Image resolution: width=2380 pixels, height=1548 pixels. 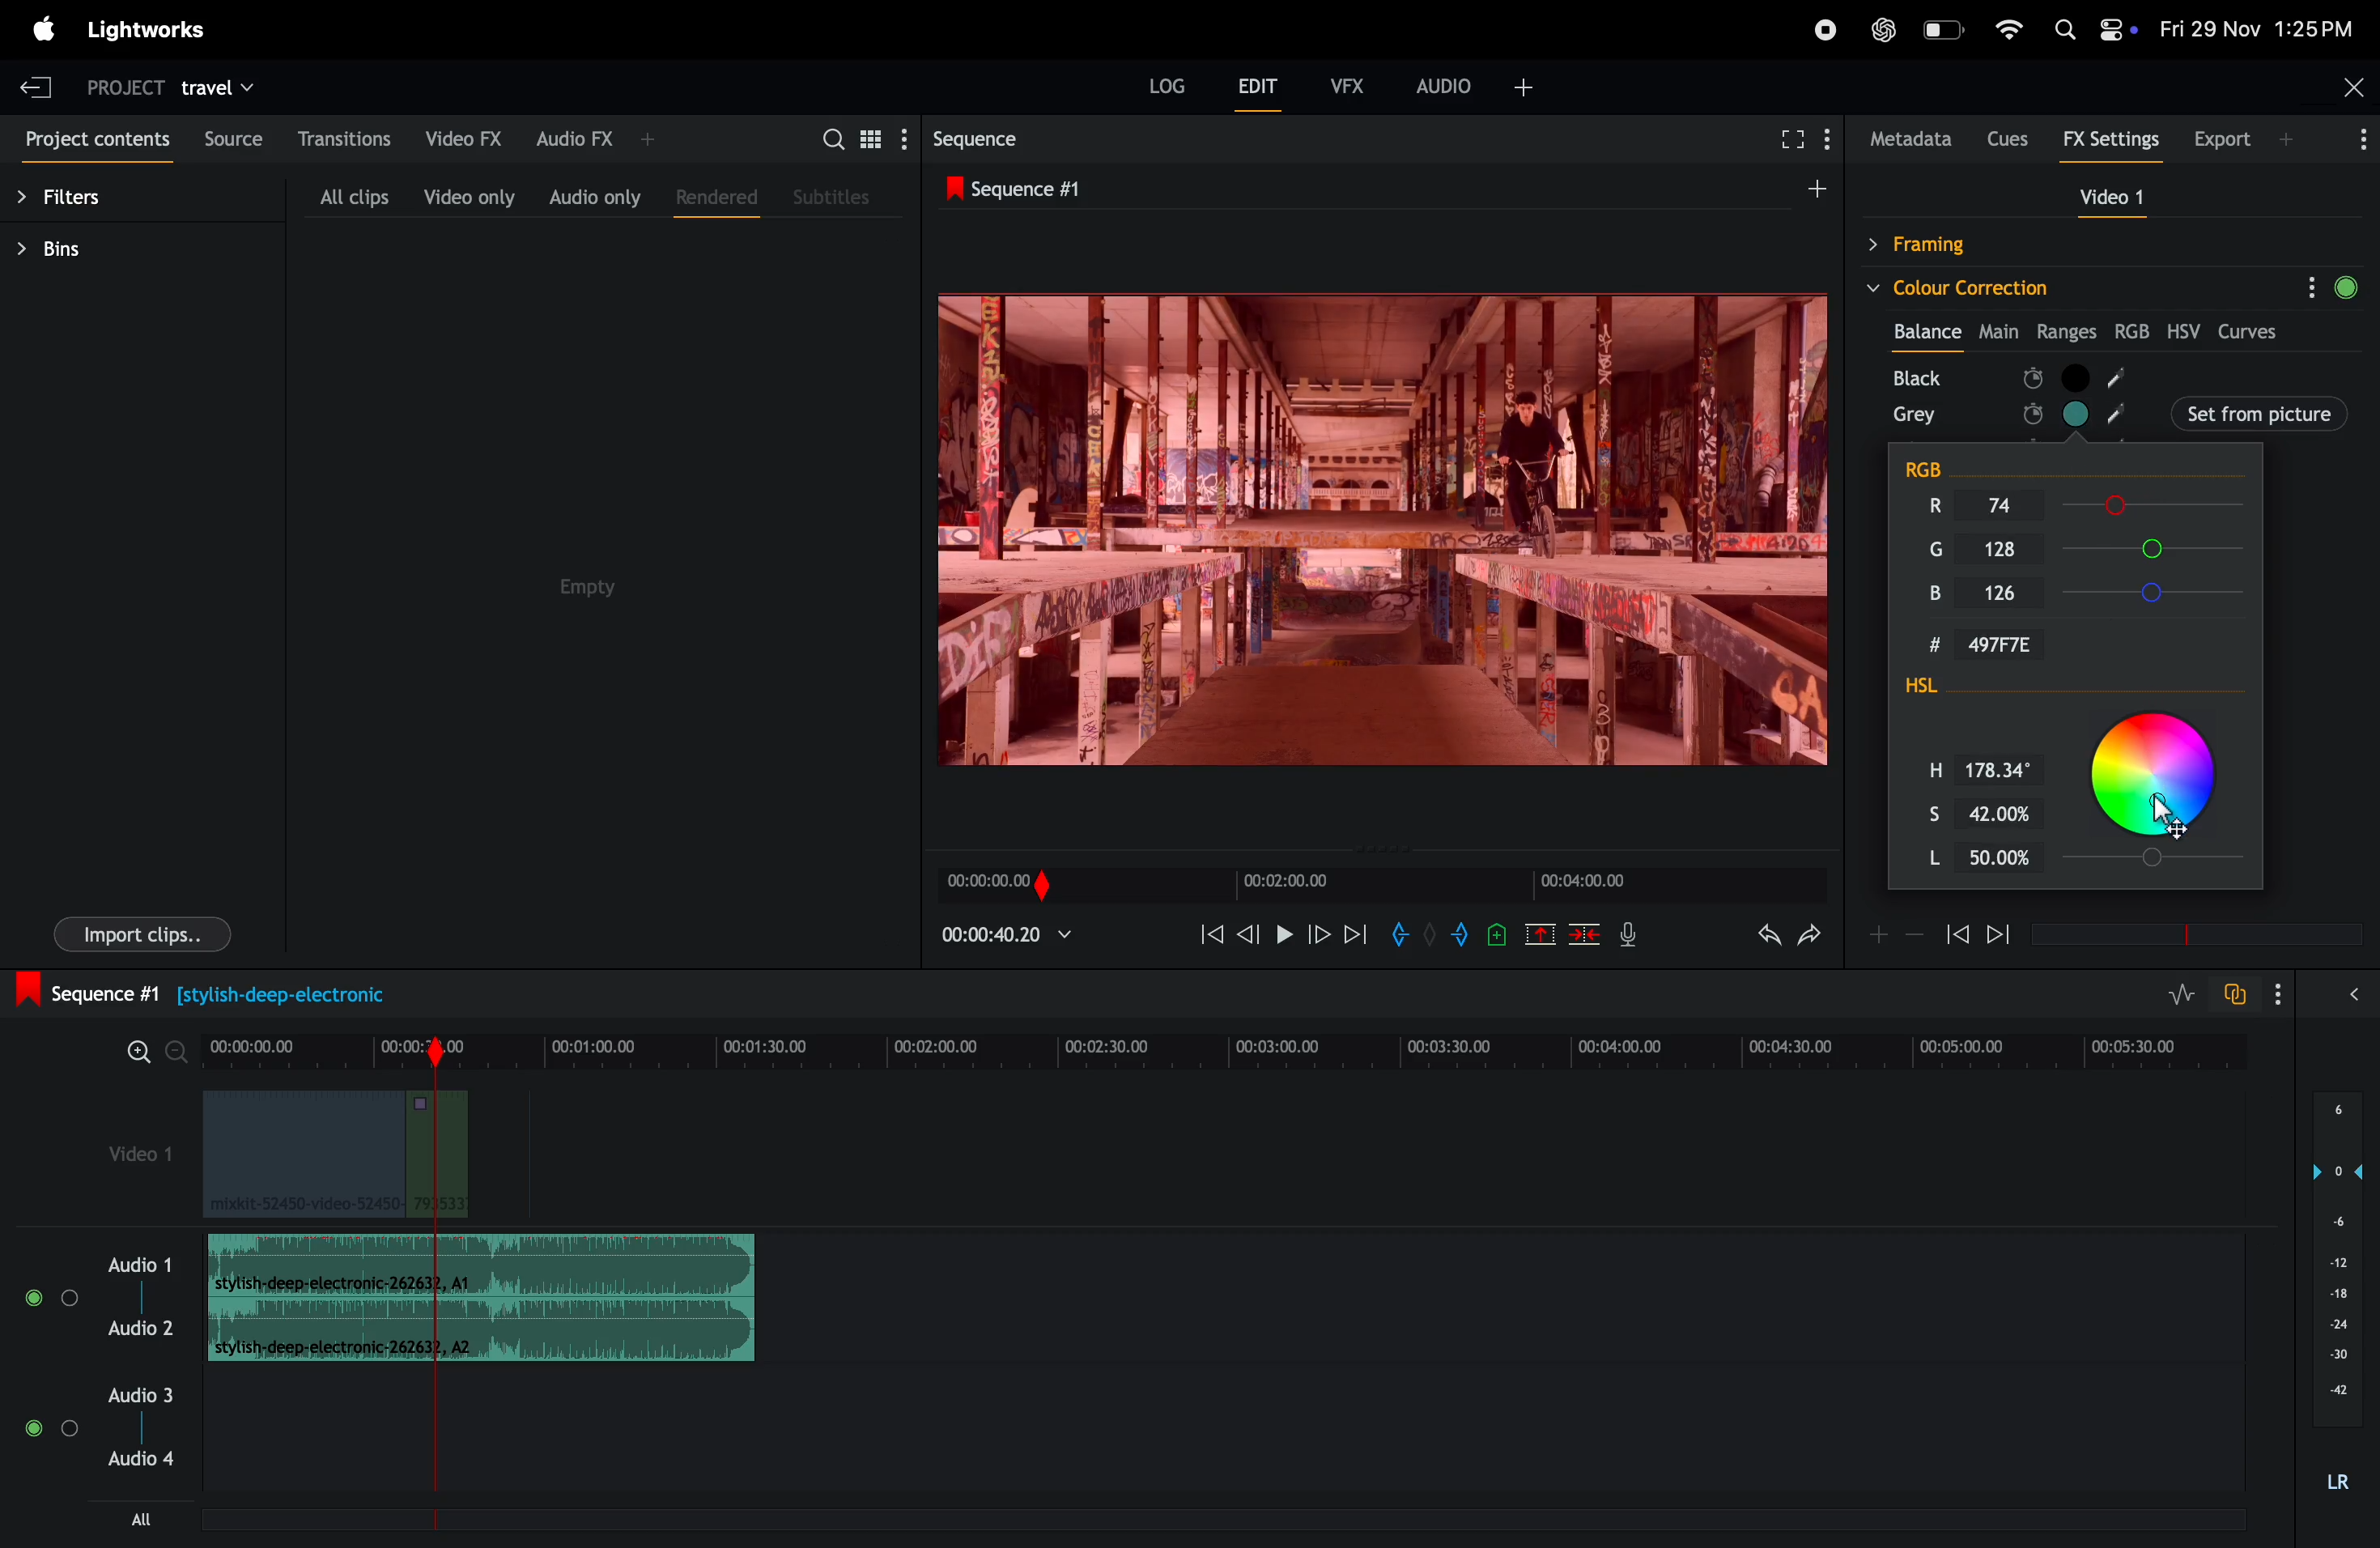 What do you see at coordinates (2166, 810) in the screenshot?
I see `cursor` at bounding box center [2166, 810].